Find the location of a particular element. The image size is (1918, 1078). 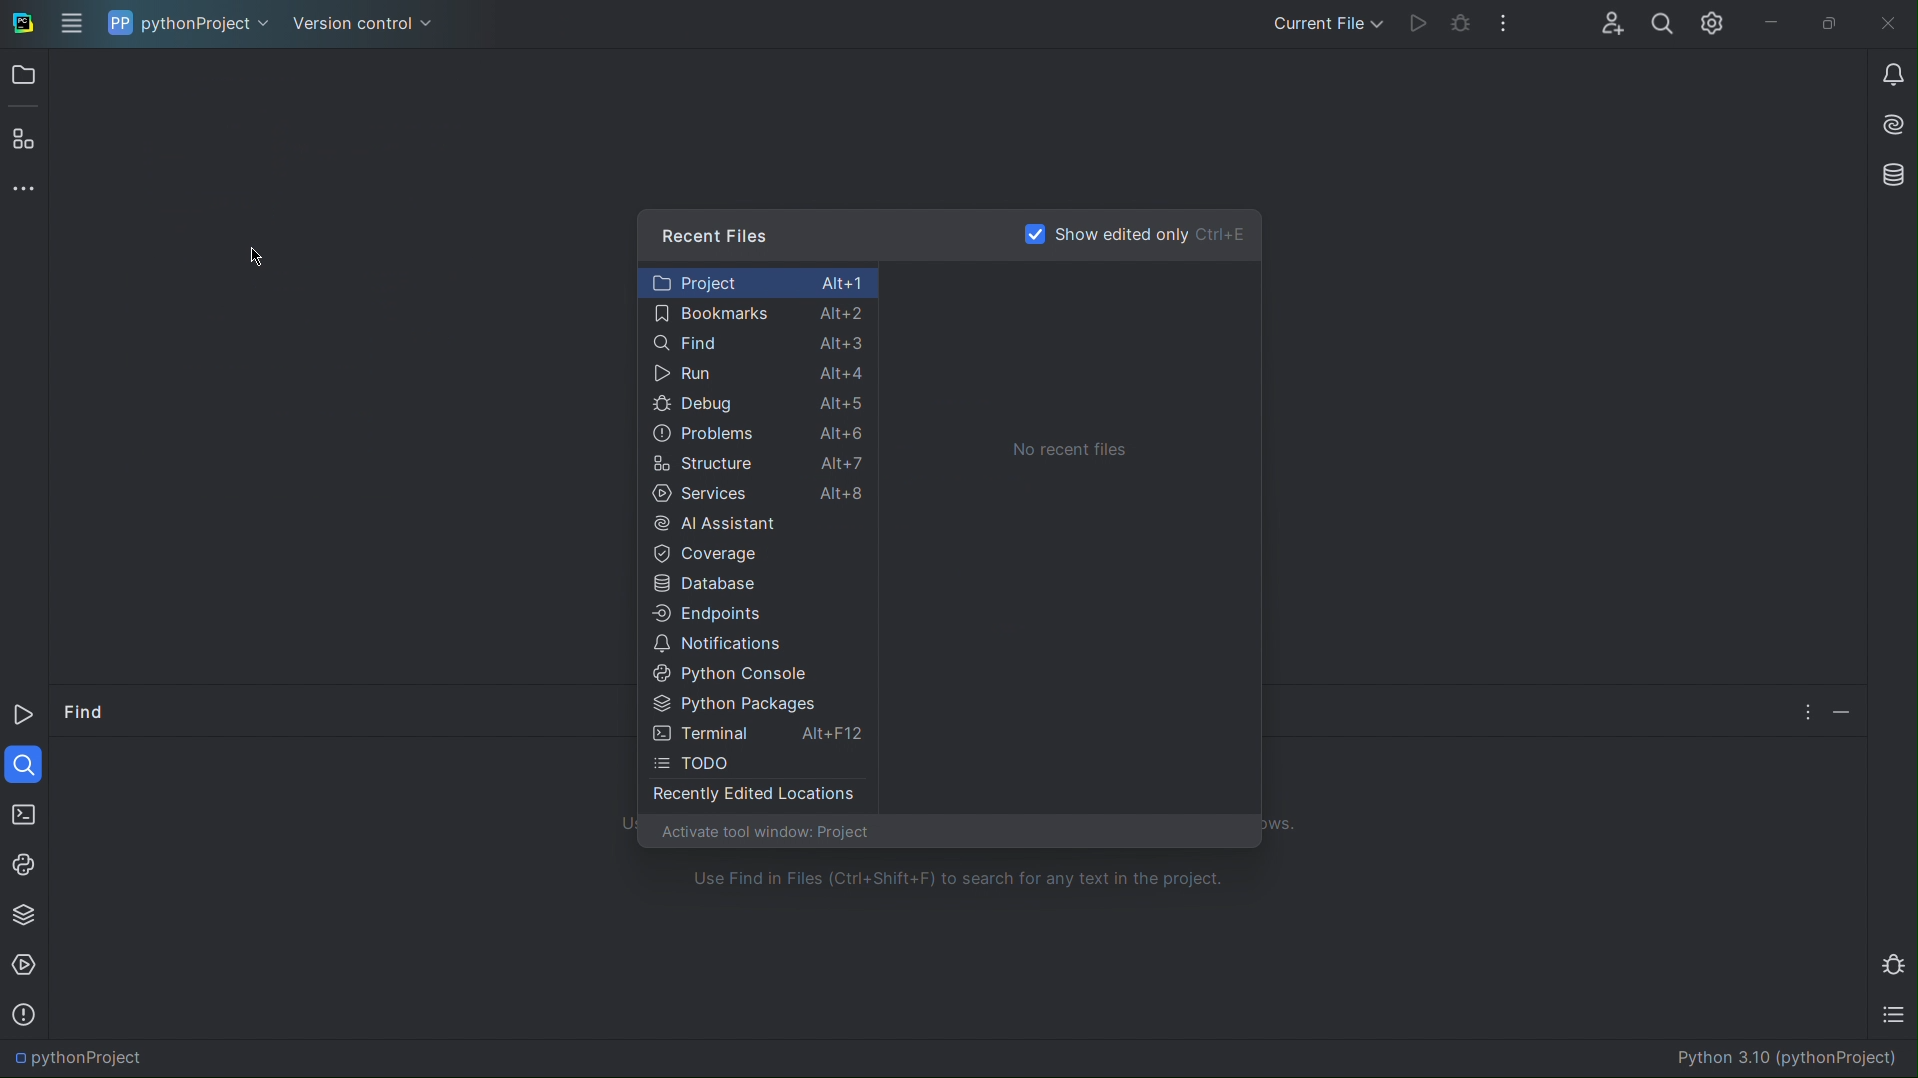

Recently Edited Locations is located at coordinates (756, 798).